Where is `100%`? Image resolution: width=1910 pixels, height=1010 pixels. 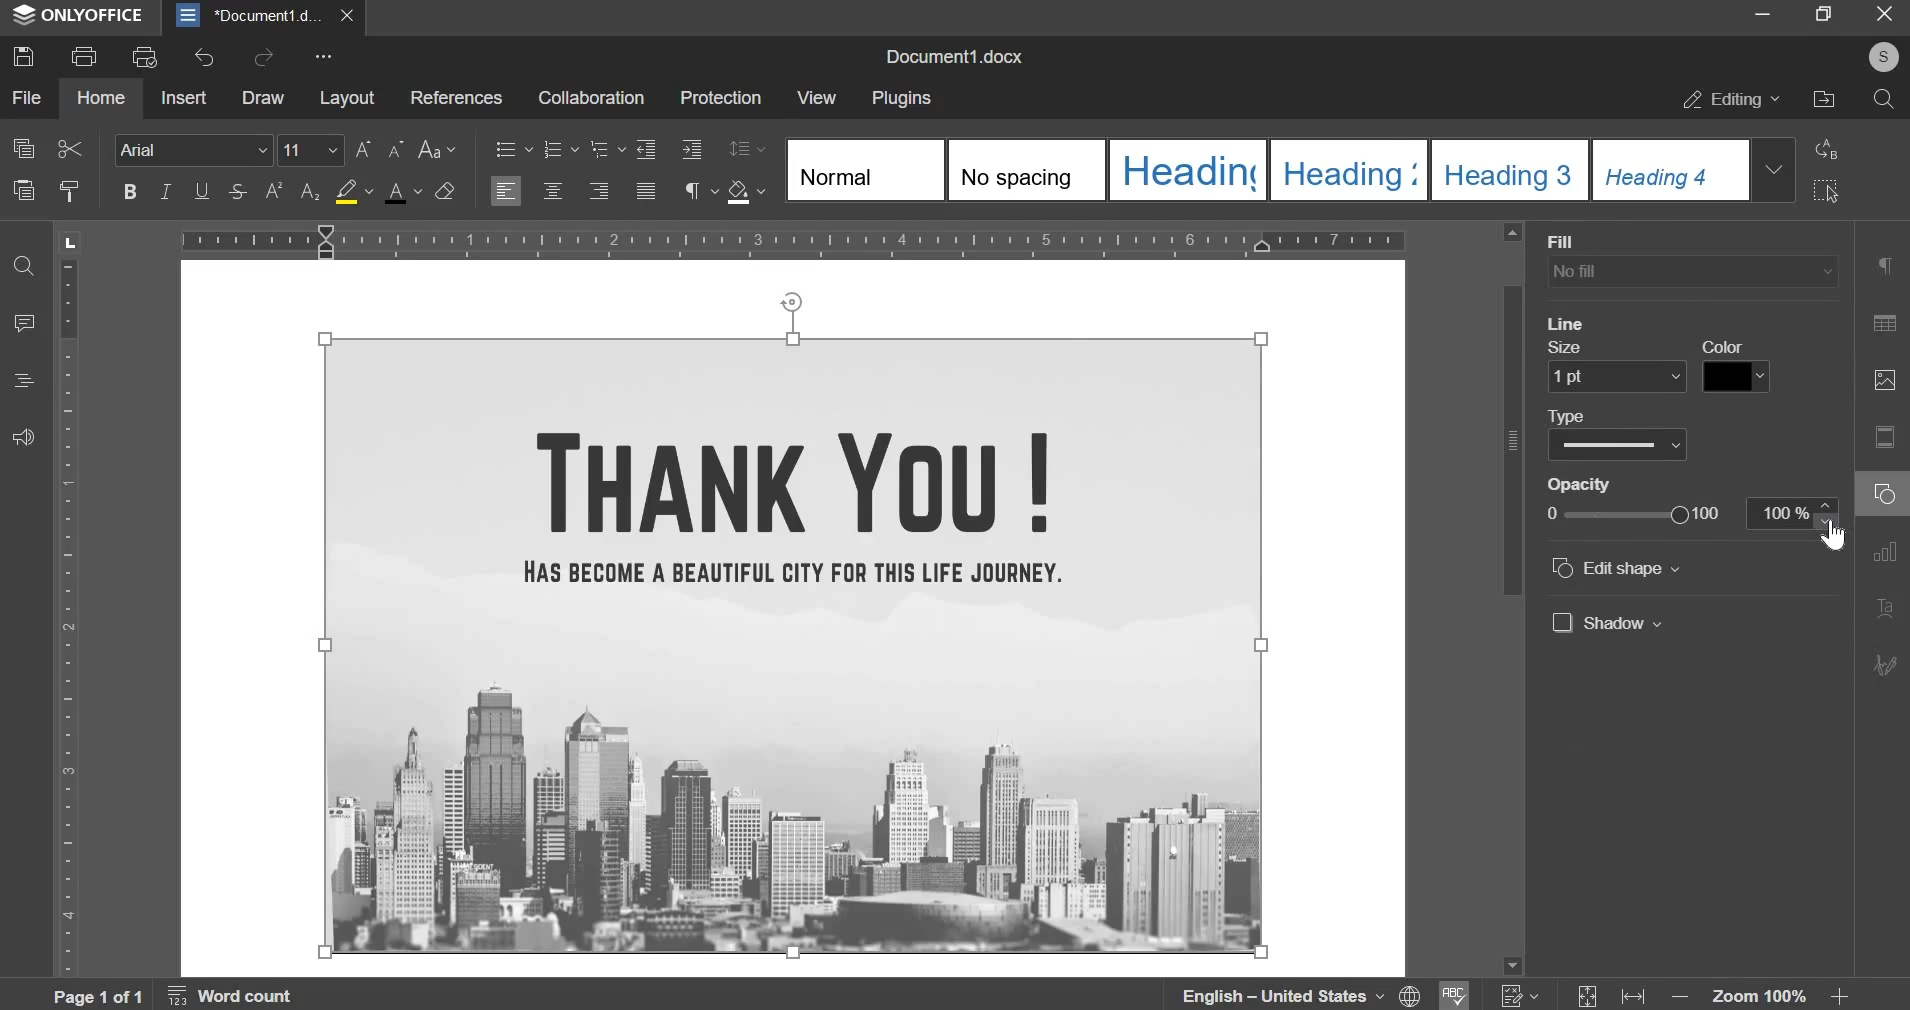 100% is located at coordinates (1787, 511).